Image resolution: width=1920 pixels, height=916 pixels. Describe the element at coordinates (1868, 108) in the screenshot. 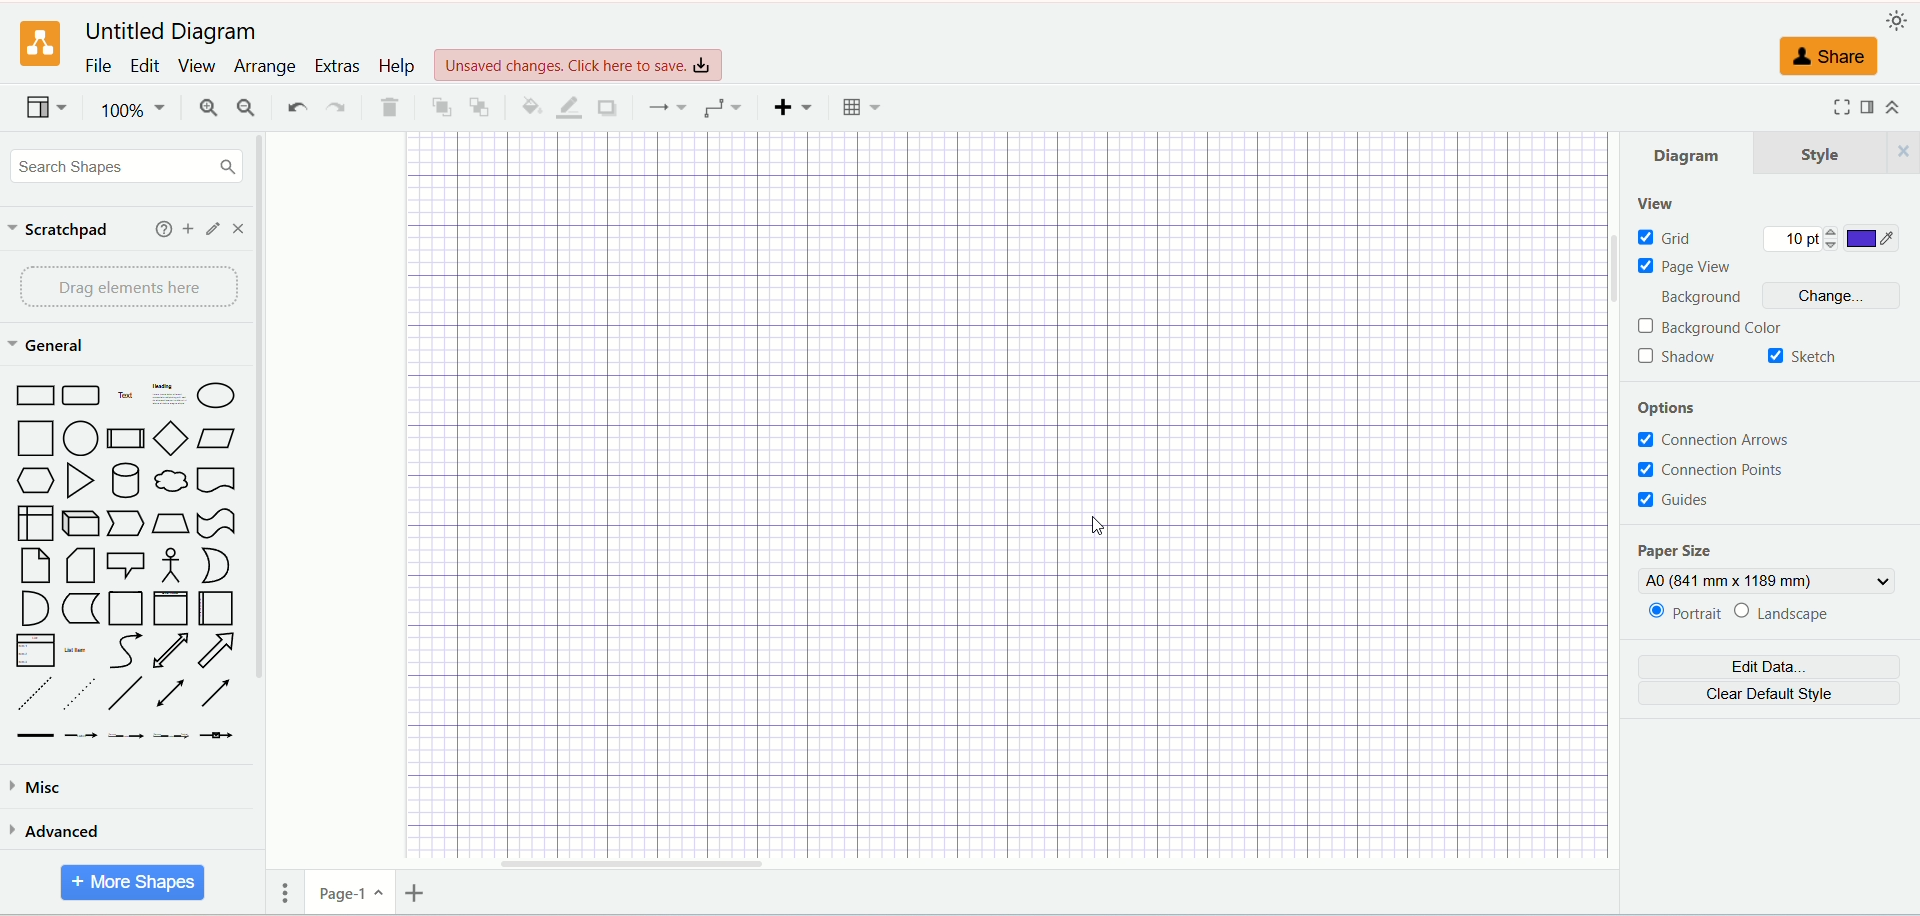

I see `format` at that location.